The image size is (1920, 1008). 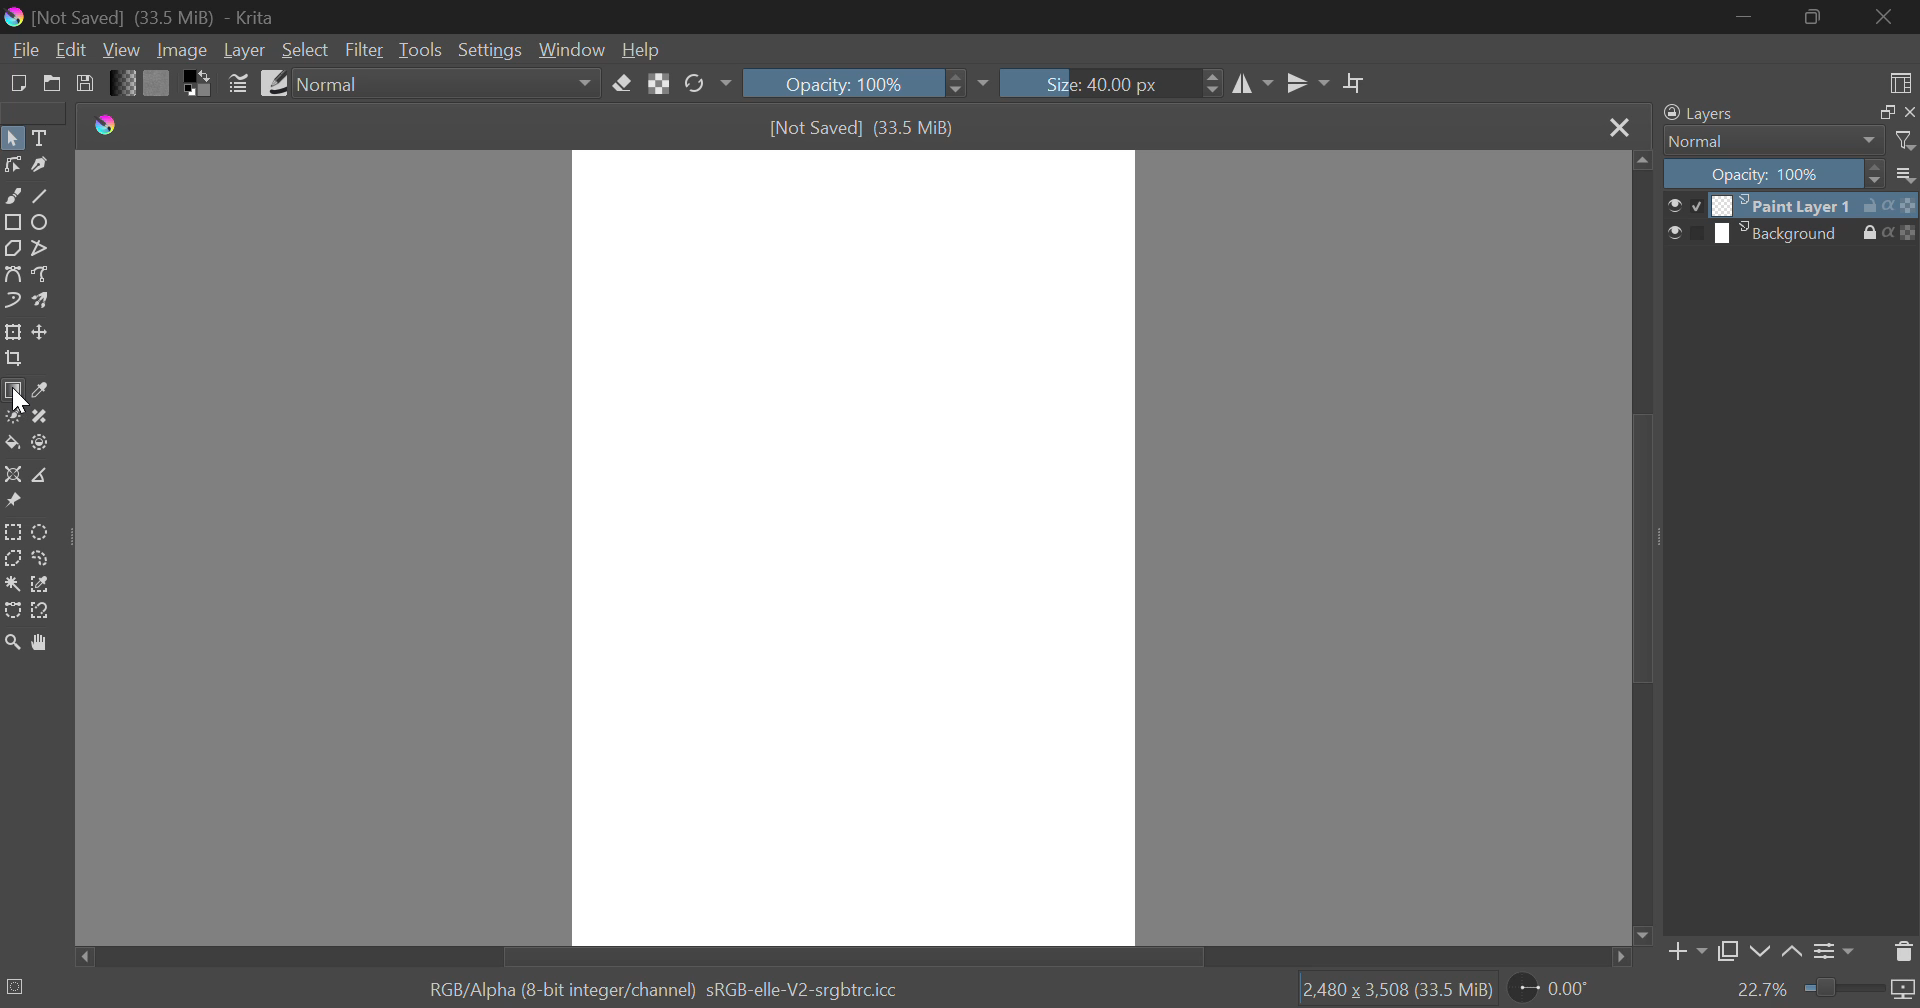 What do you see at coordinates (12, 332) in the screenshot?
I see `Transform Layer` at bounding box center [12, 332].